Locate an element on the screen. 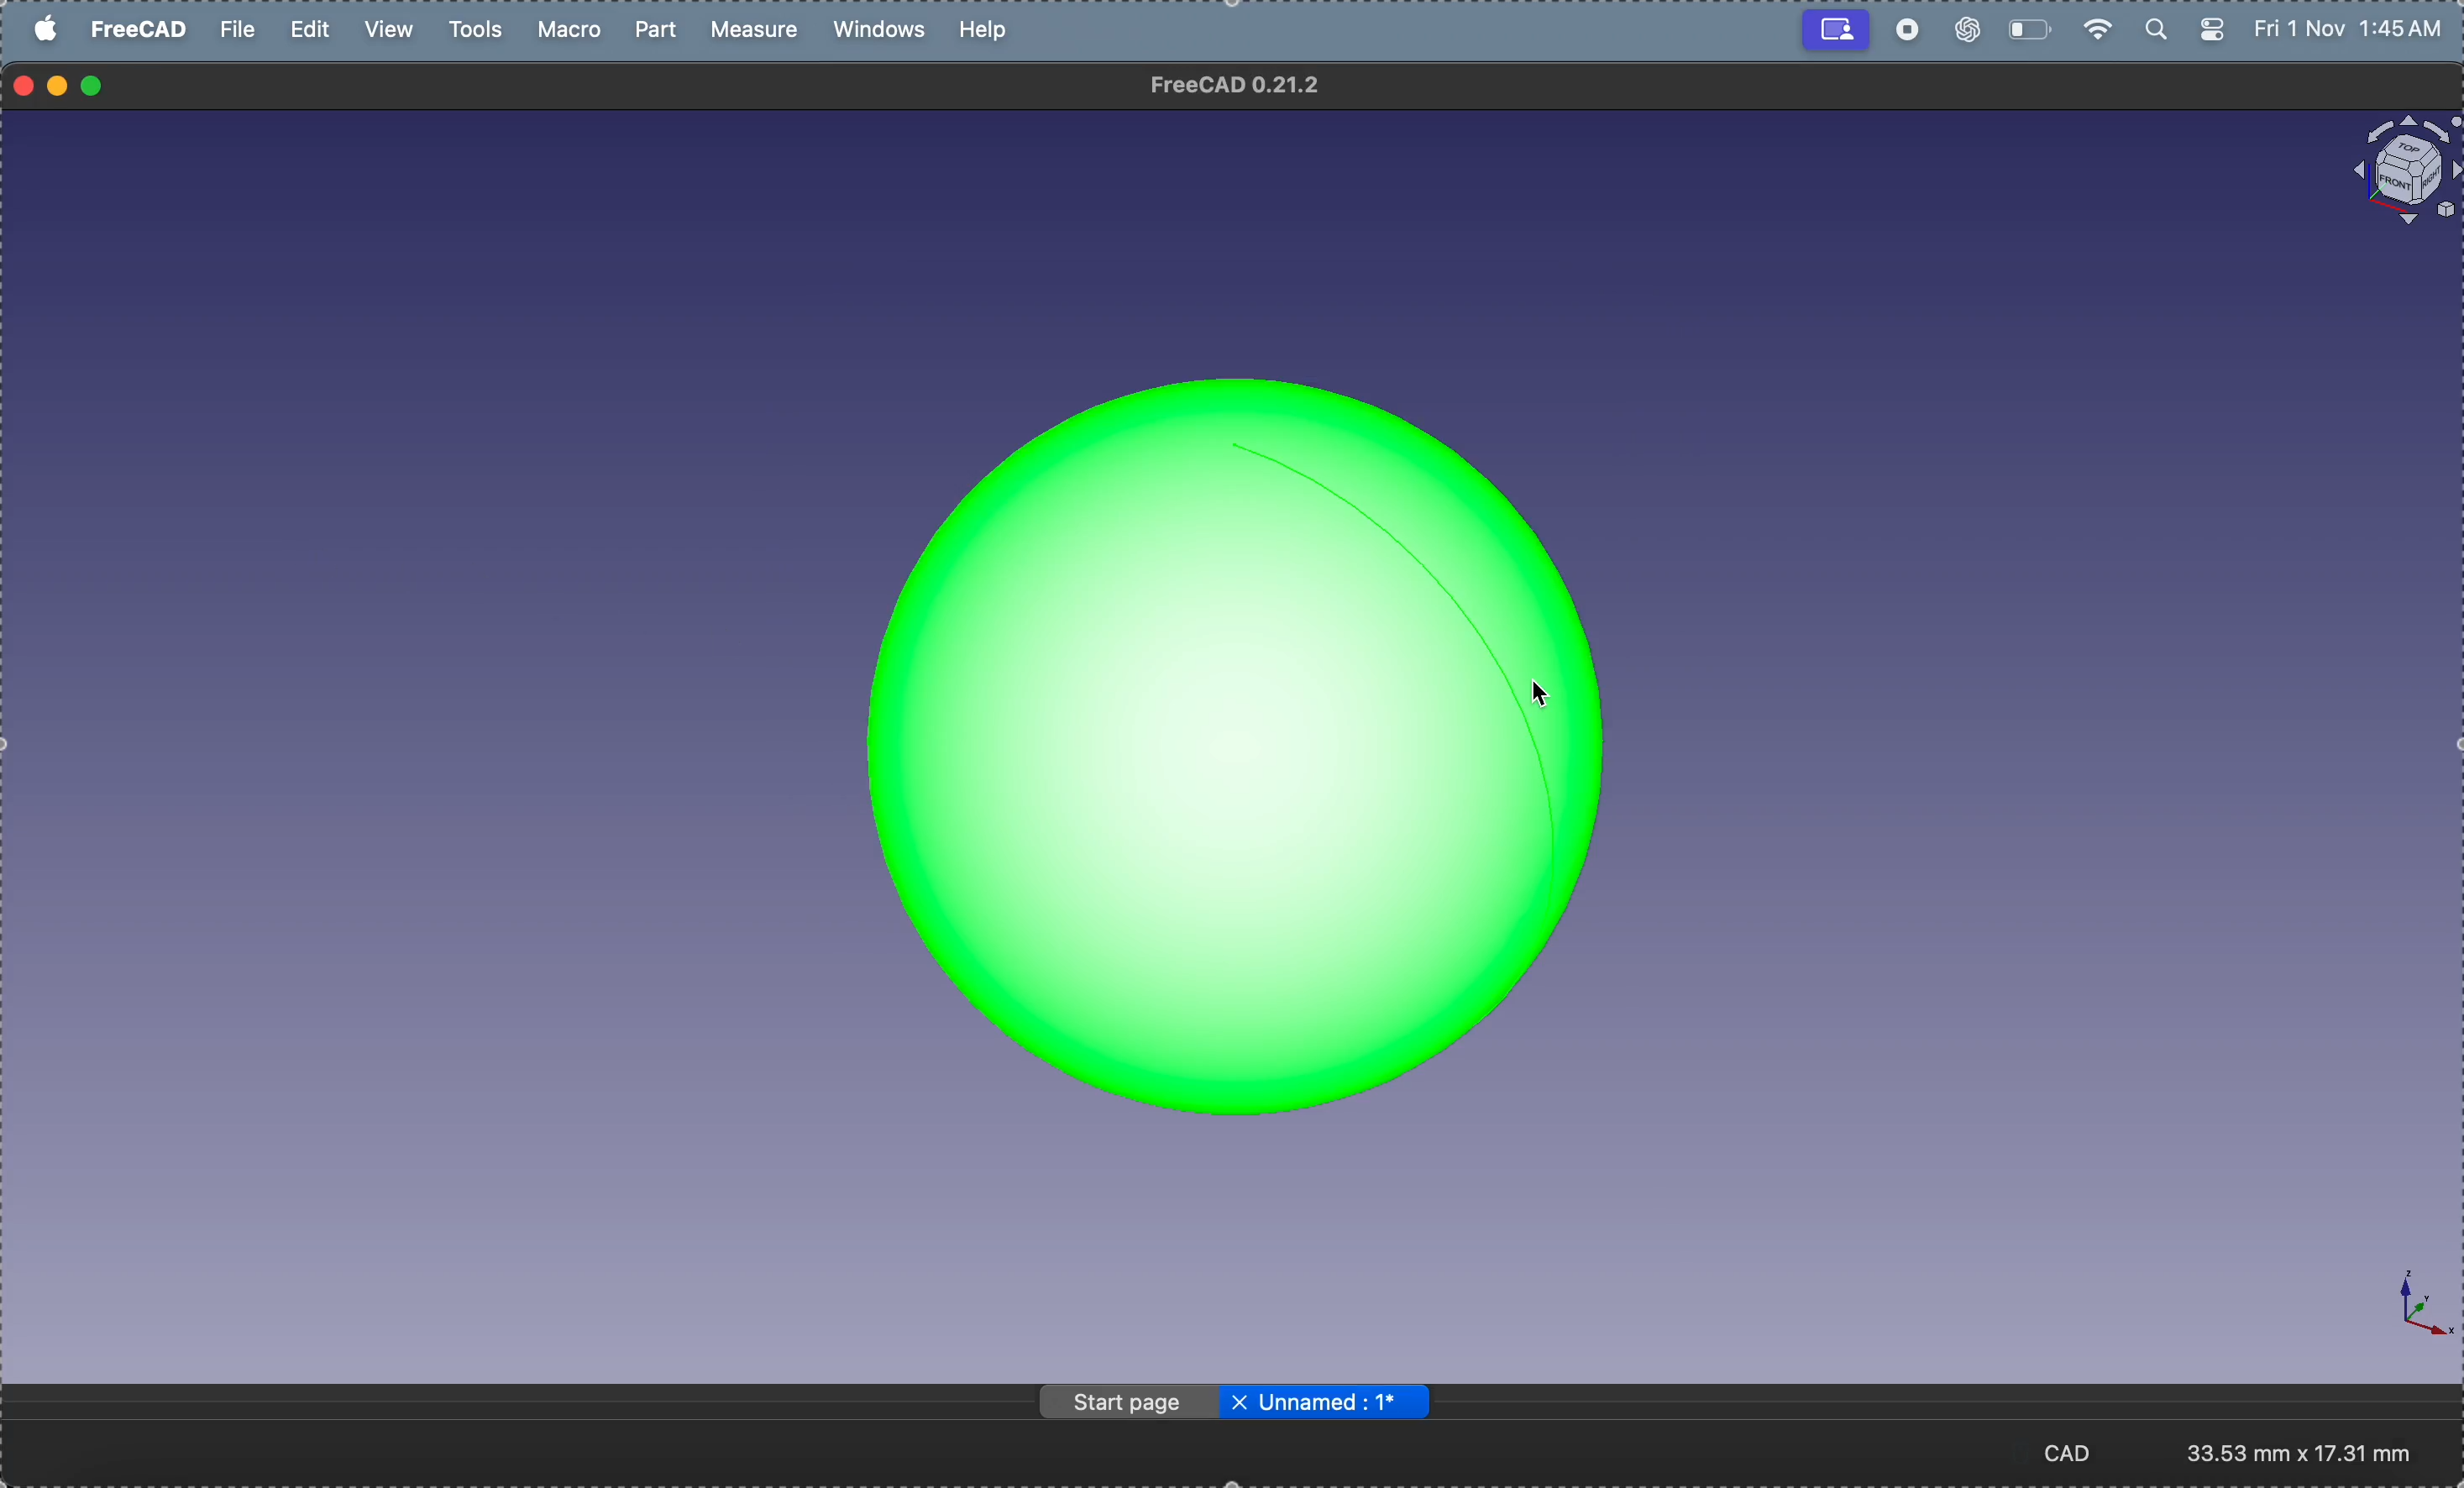 The height and width of the screenshot is (1488, 2464). tools is located at coordinates (475, 30).